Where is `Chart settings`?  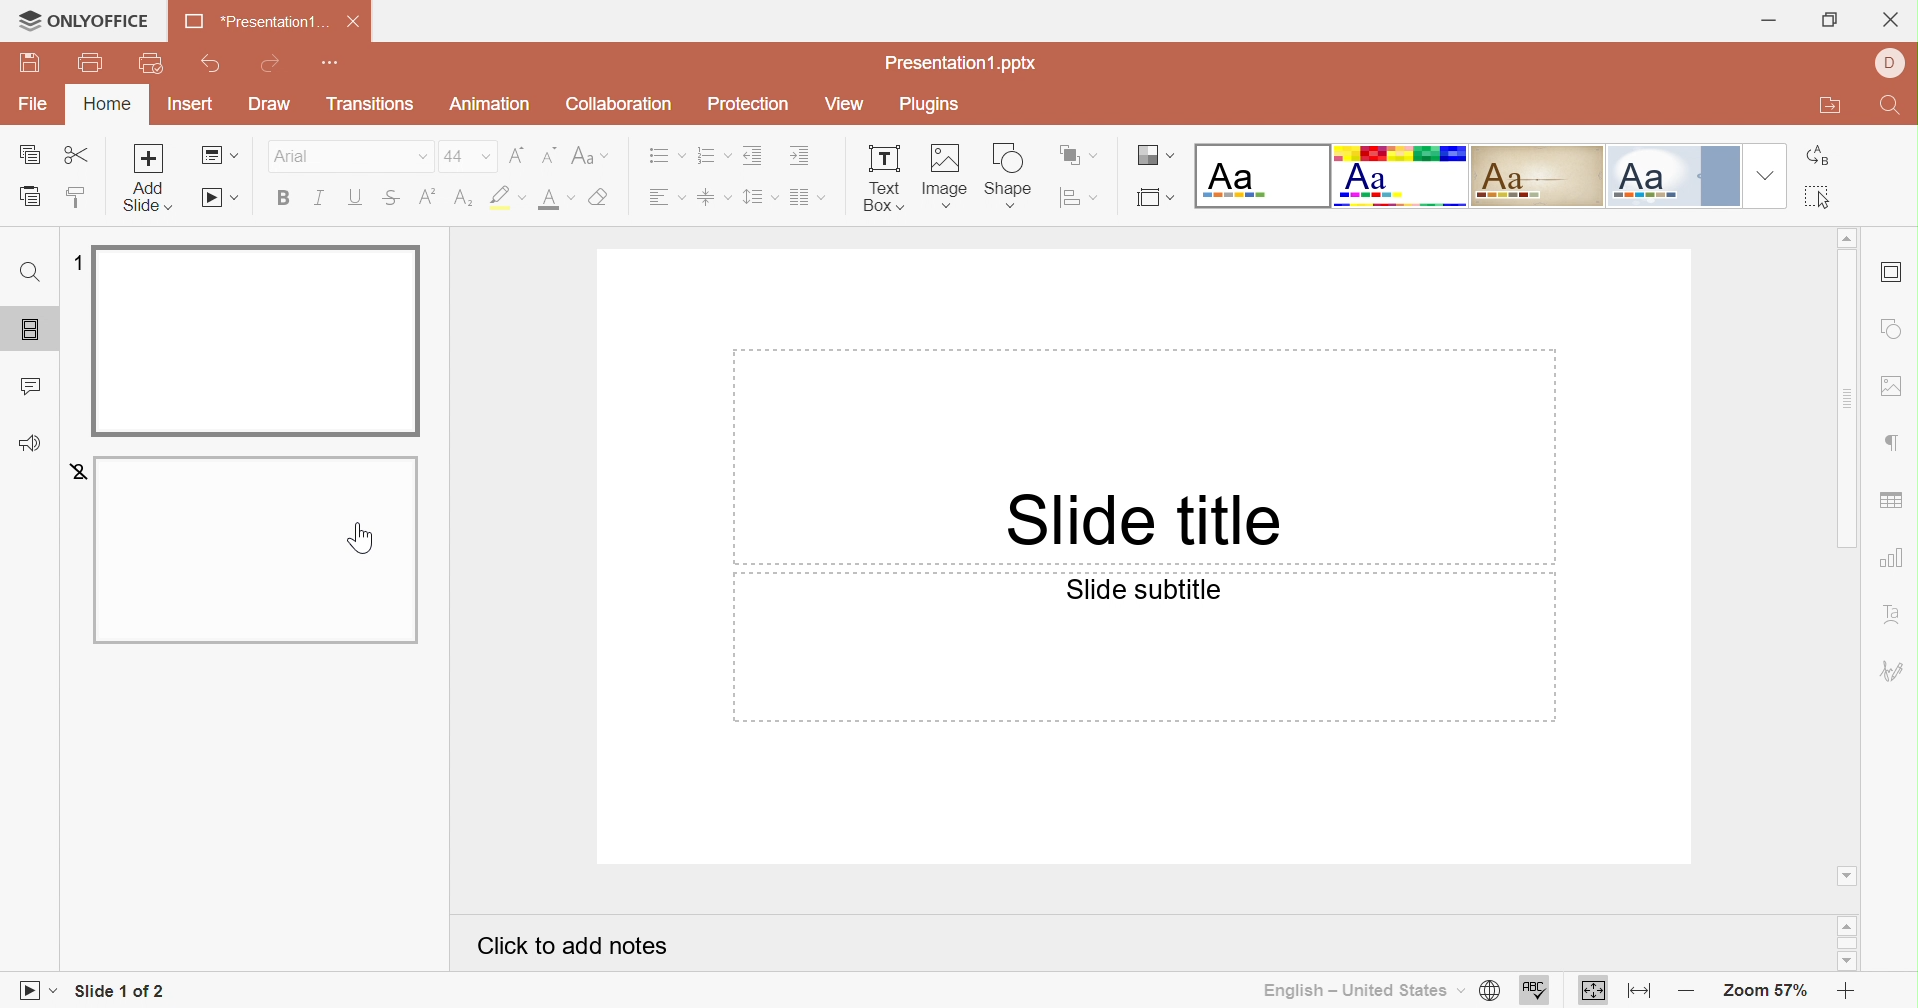 Chart settings is located at coordinates (1894, 563).